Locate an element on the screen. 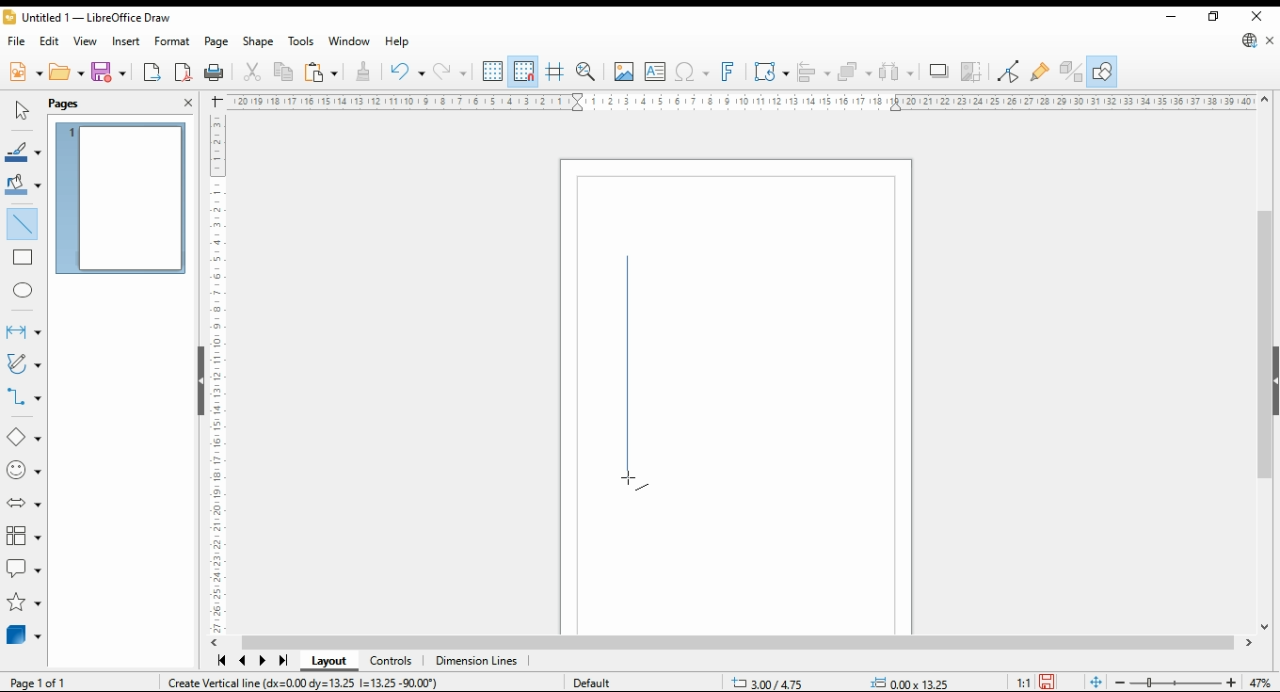 The width and height of the screenshot is (1280, 692). stars and banners is located at coordinates (23, 604).